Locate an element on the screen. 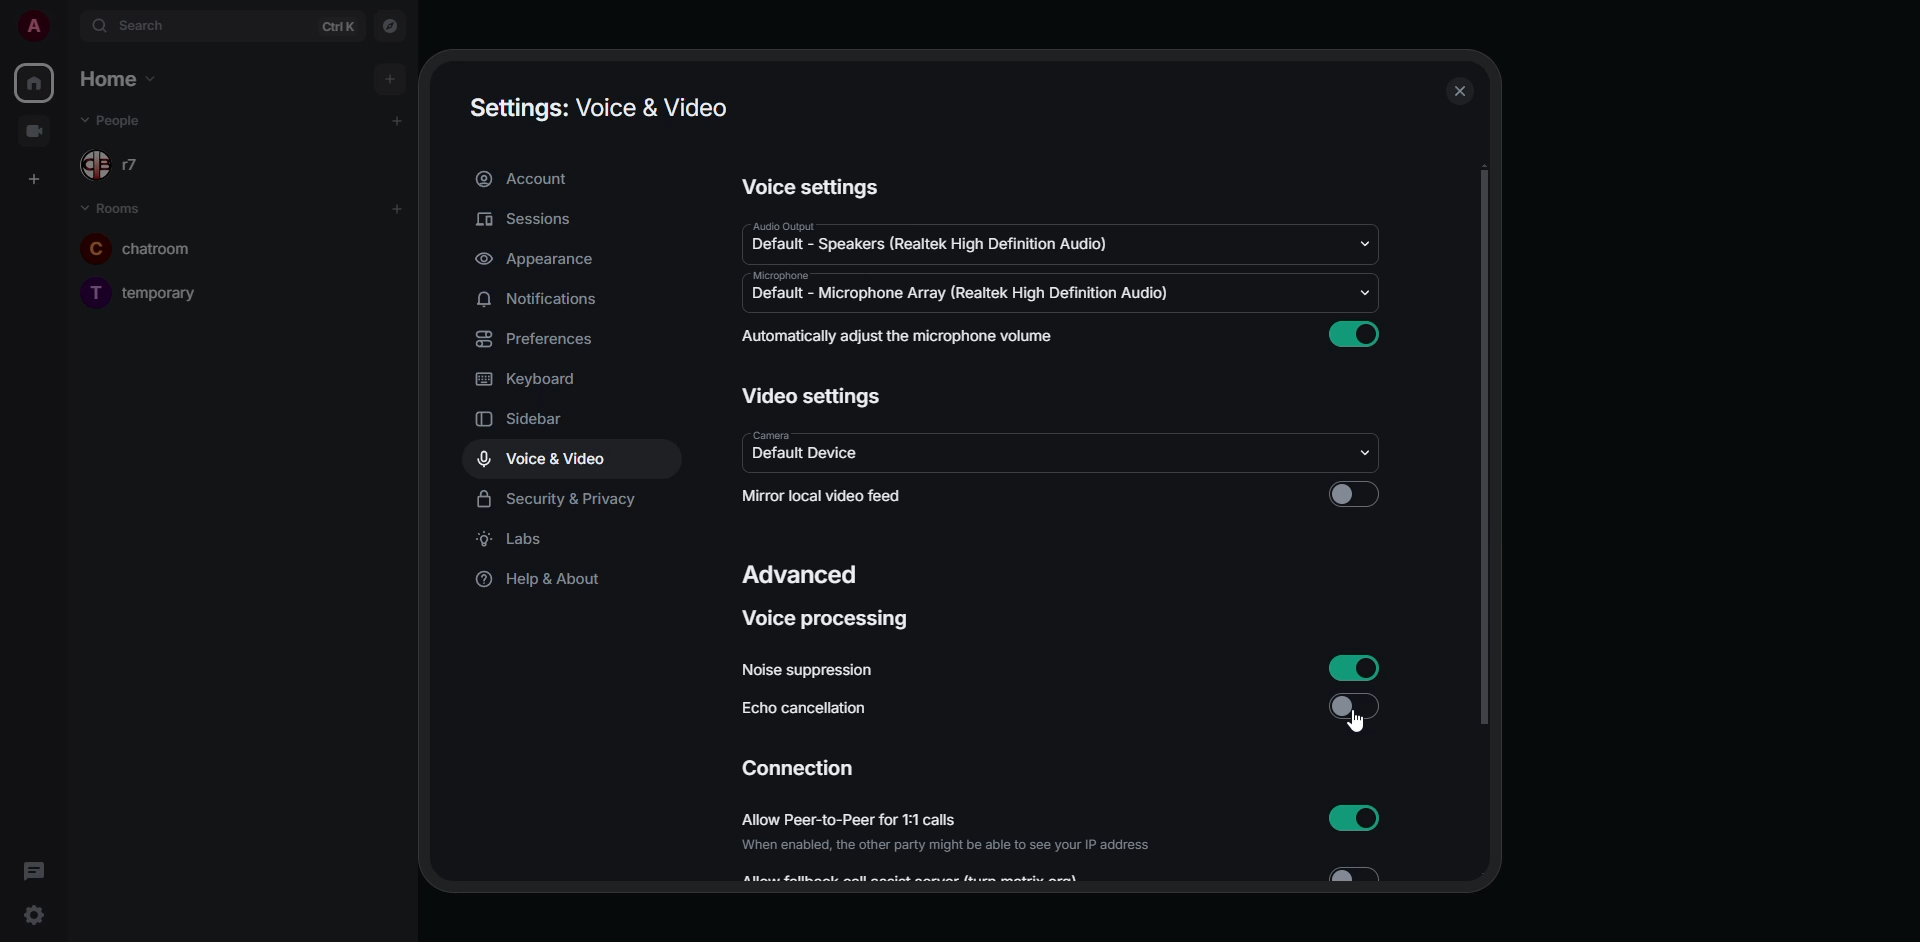 This screenshot has height=942, width=1920. search is located at coordinates (148, 26).